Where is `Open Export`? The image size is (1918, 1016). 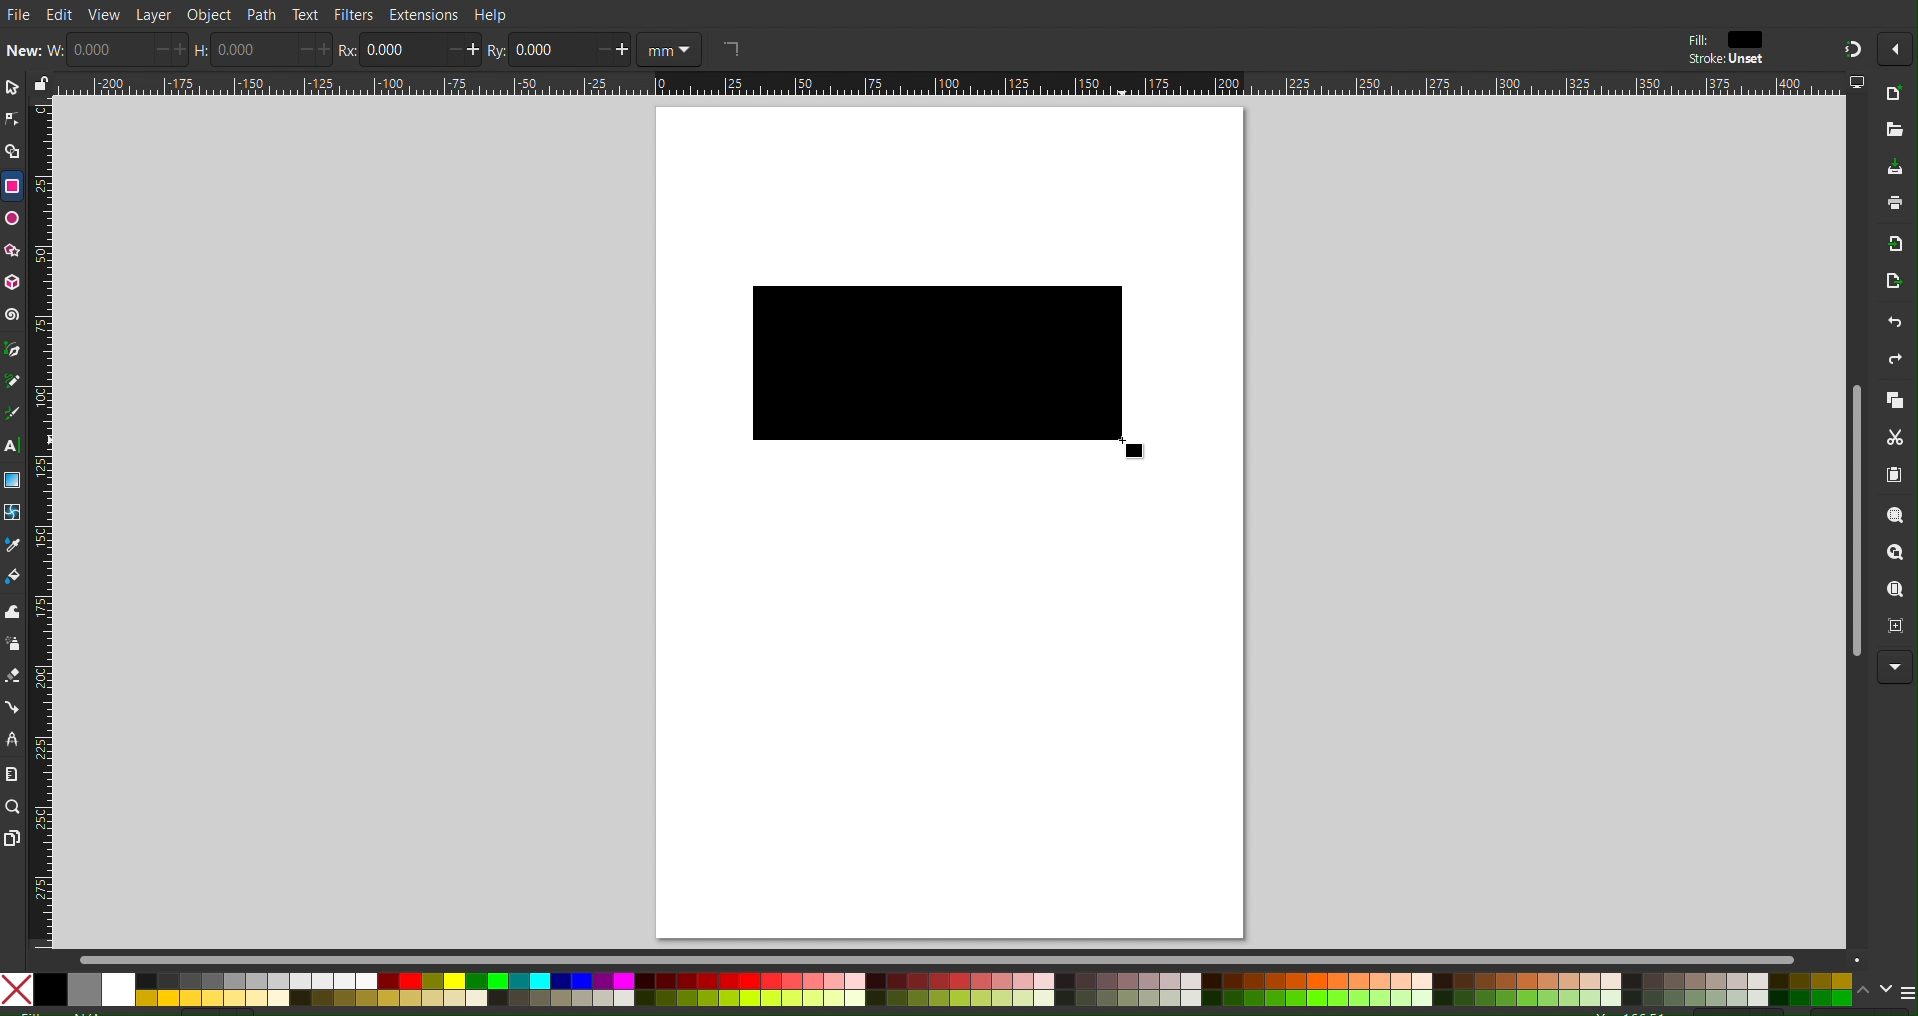
Open Export is located at coordinates (1884, 286).